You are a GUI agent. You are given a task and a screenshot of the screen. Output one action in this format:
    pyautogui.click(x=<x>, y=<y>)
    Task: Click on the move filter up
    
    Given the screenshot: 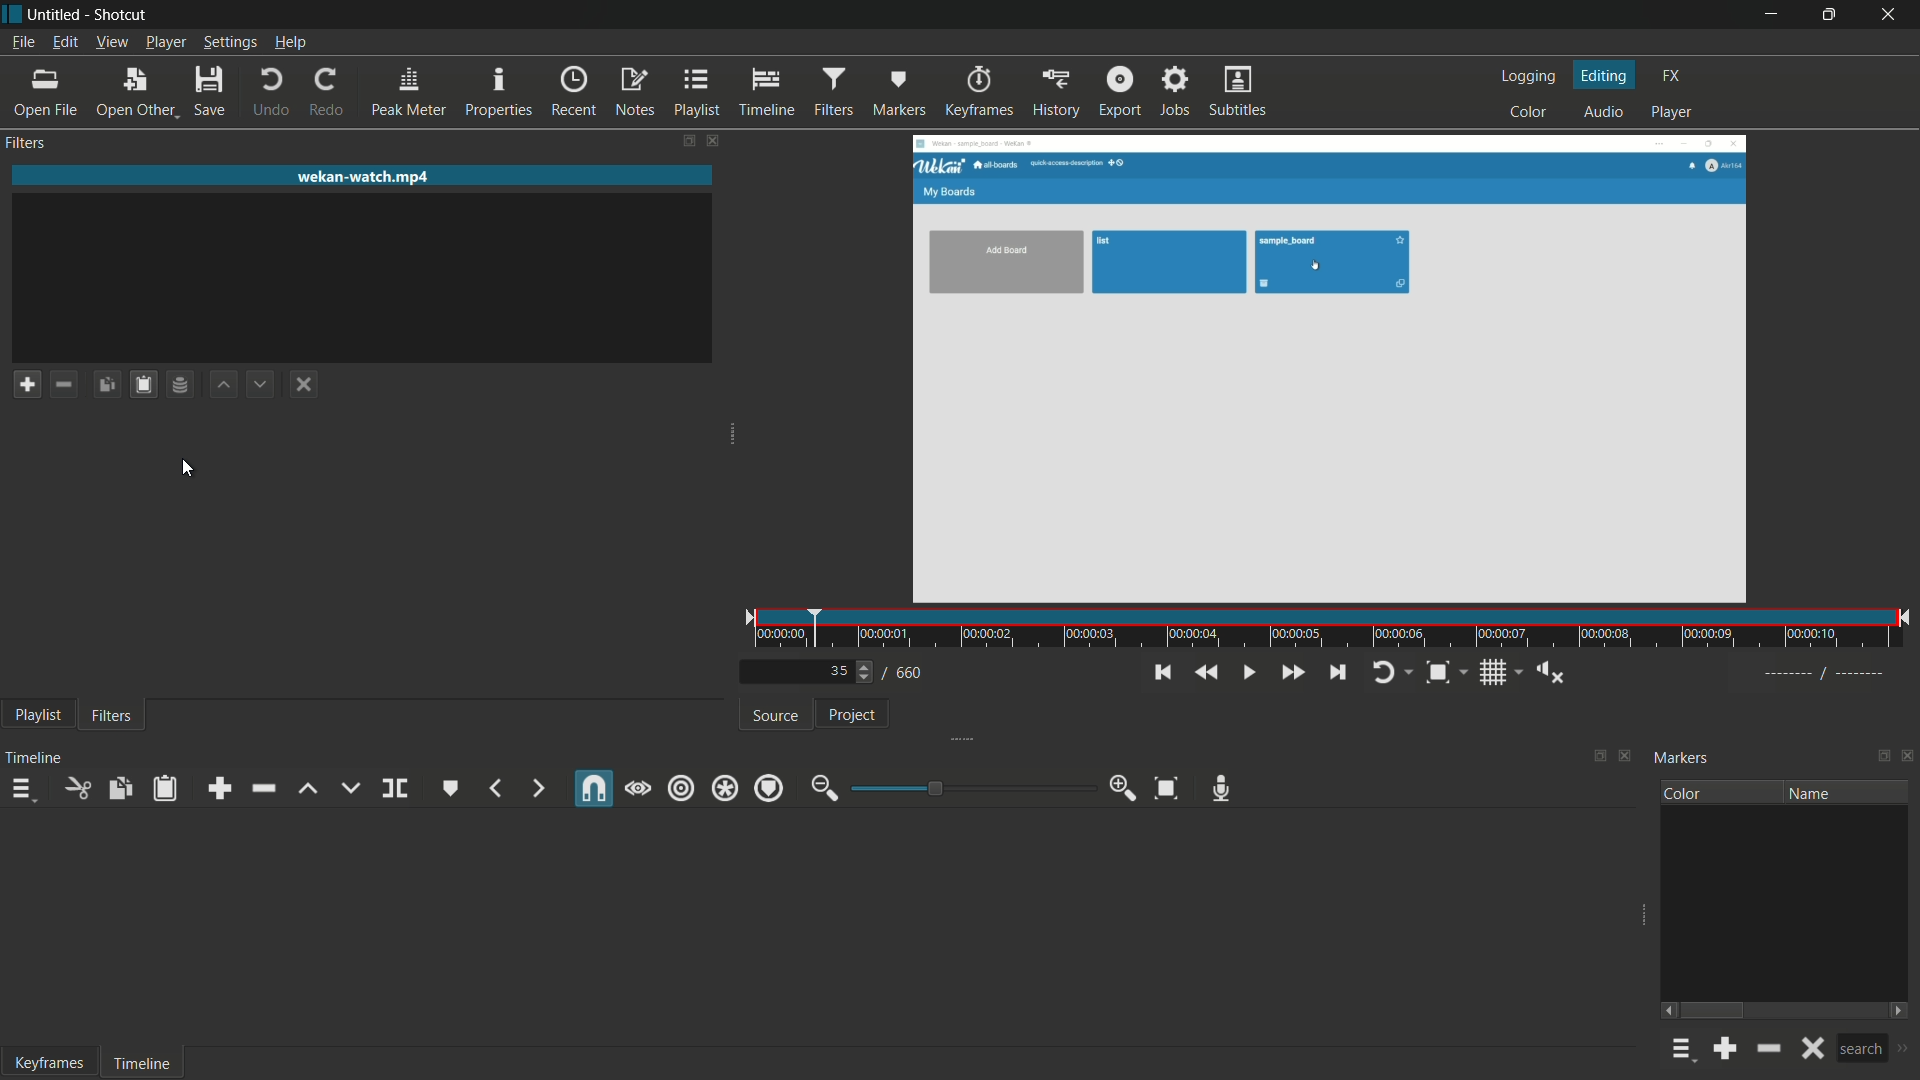 What is the action you would take?
    pyautogui.click(x=224, y=385)
    